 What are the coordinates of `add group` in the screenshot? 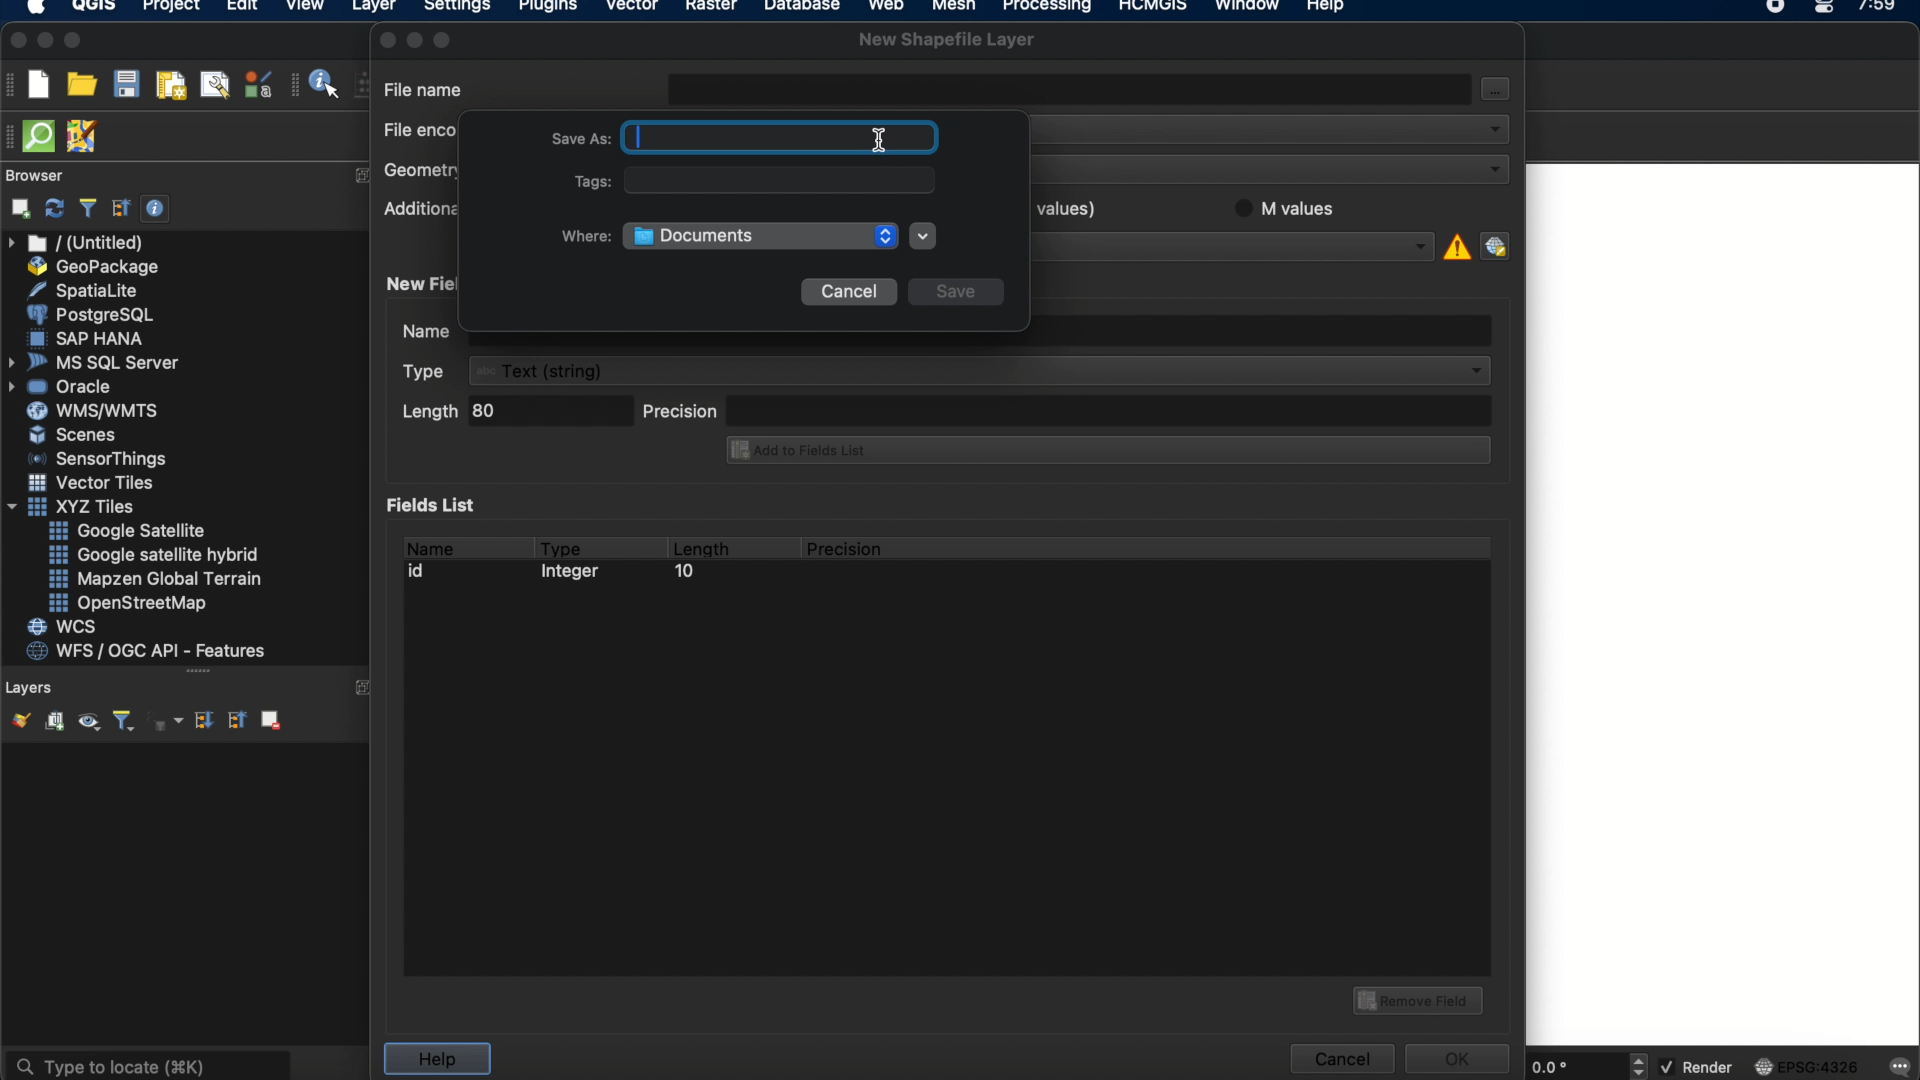 It's located at (54, 722).